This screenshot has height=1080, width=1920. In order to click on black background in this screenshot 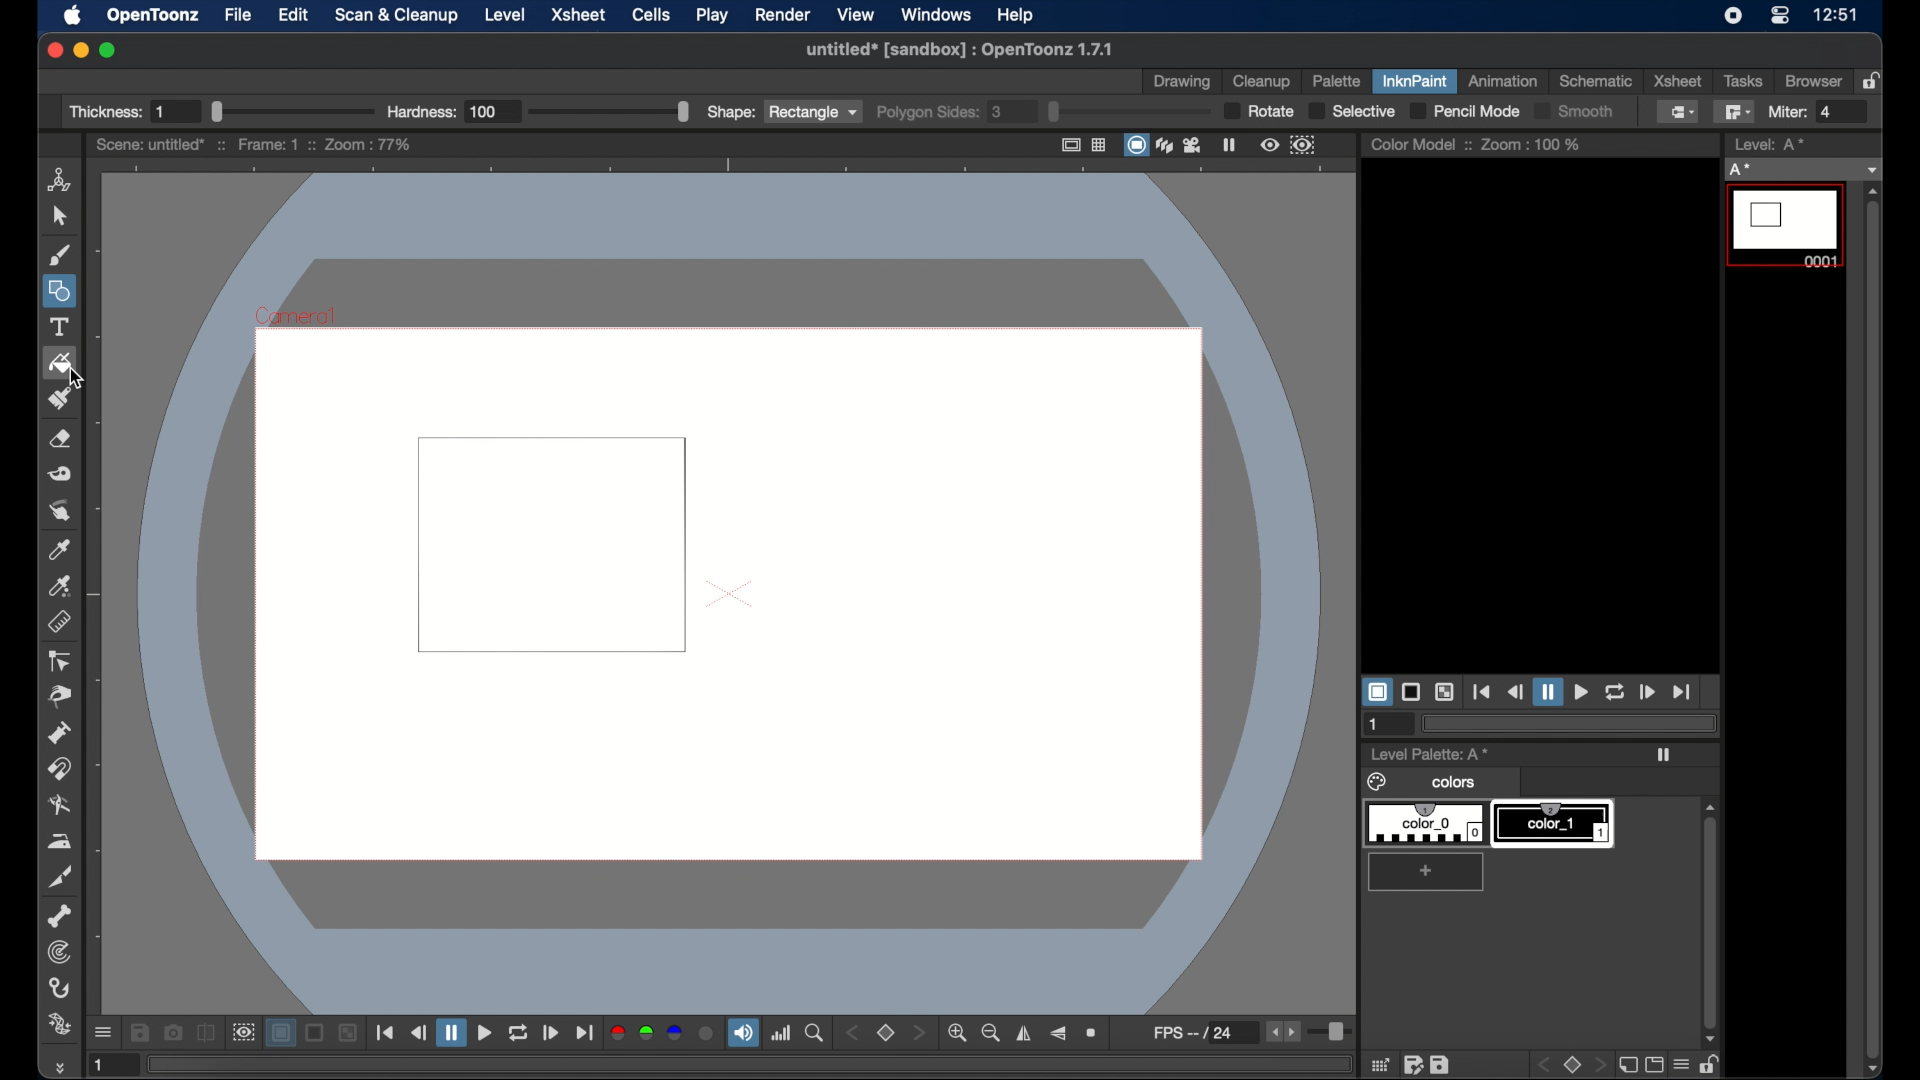, I will do `click(316, 1033)`.